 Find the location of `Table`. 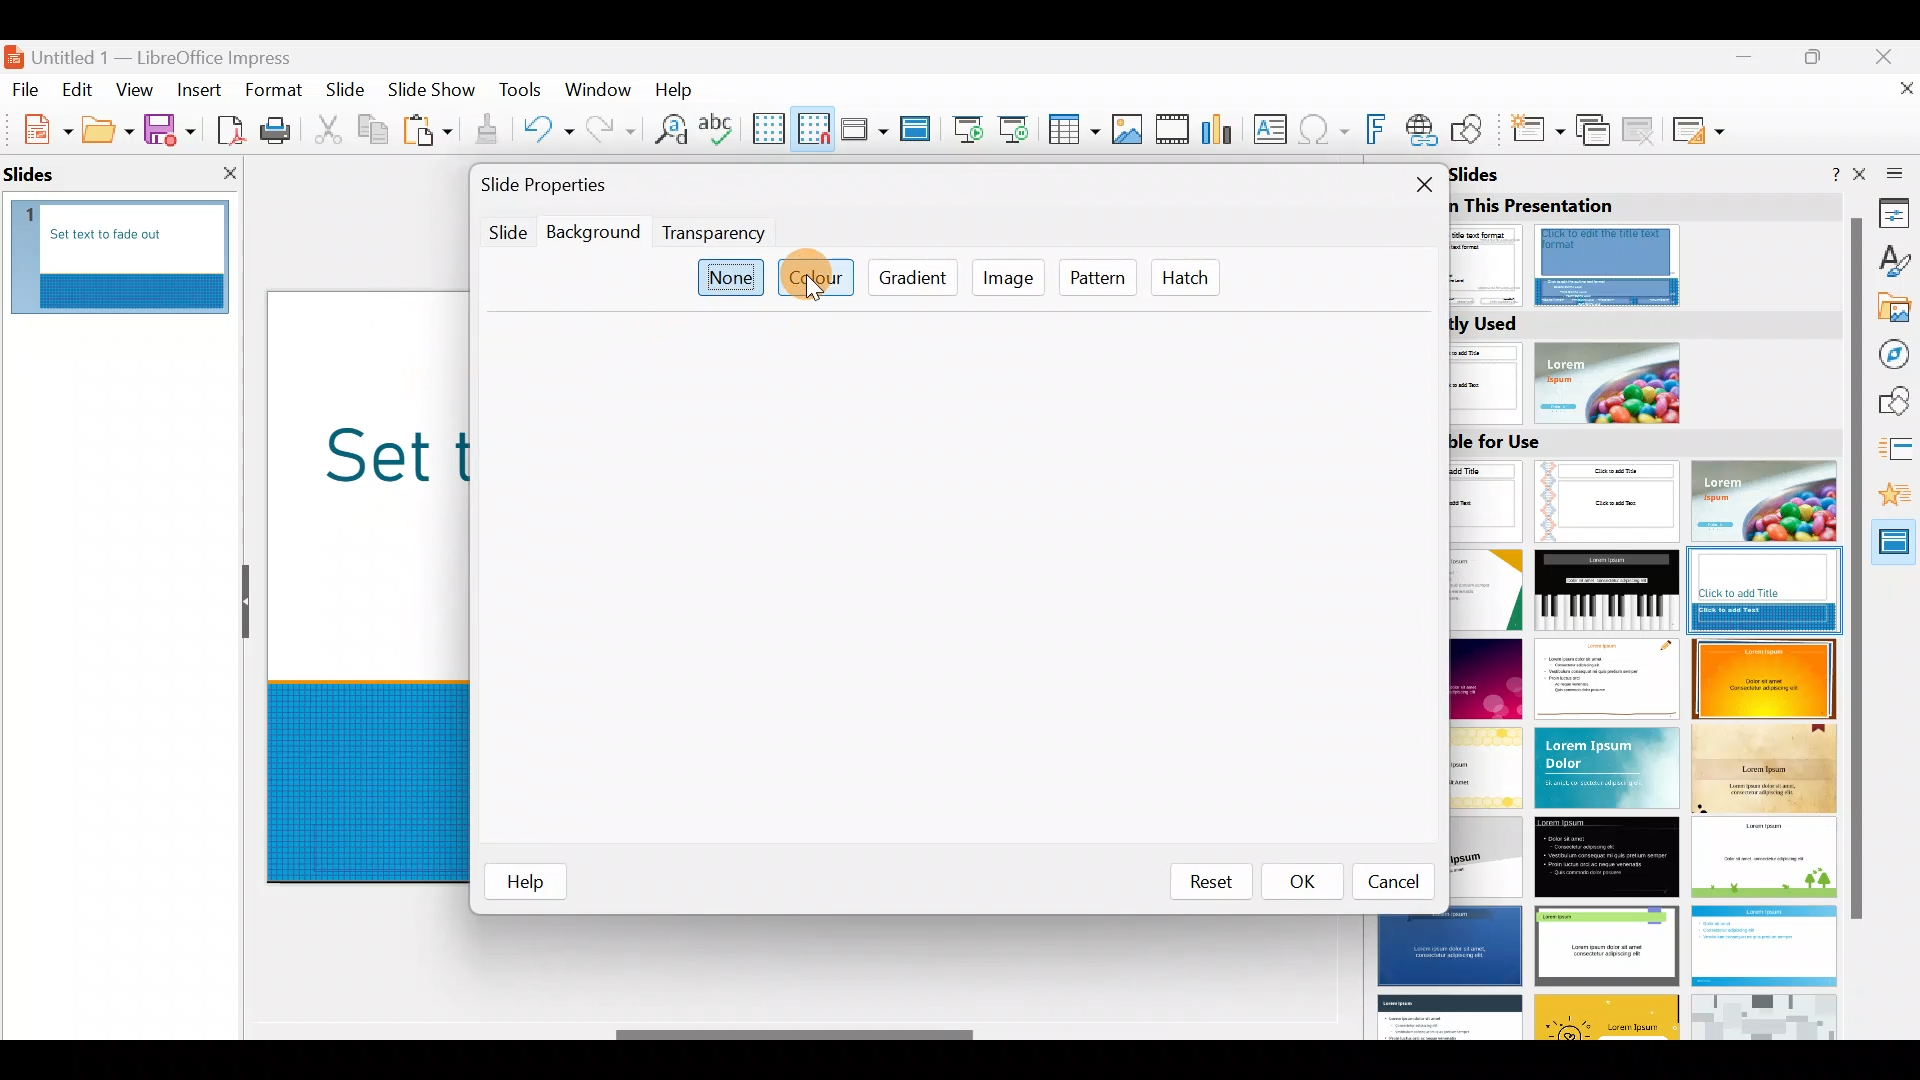

Table is located at coordinates (1075, 131).